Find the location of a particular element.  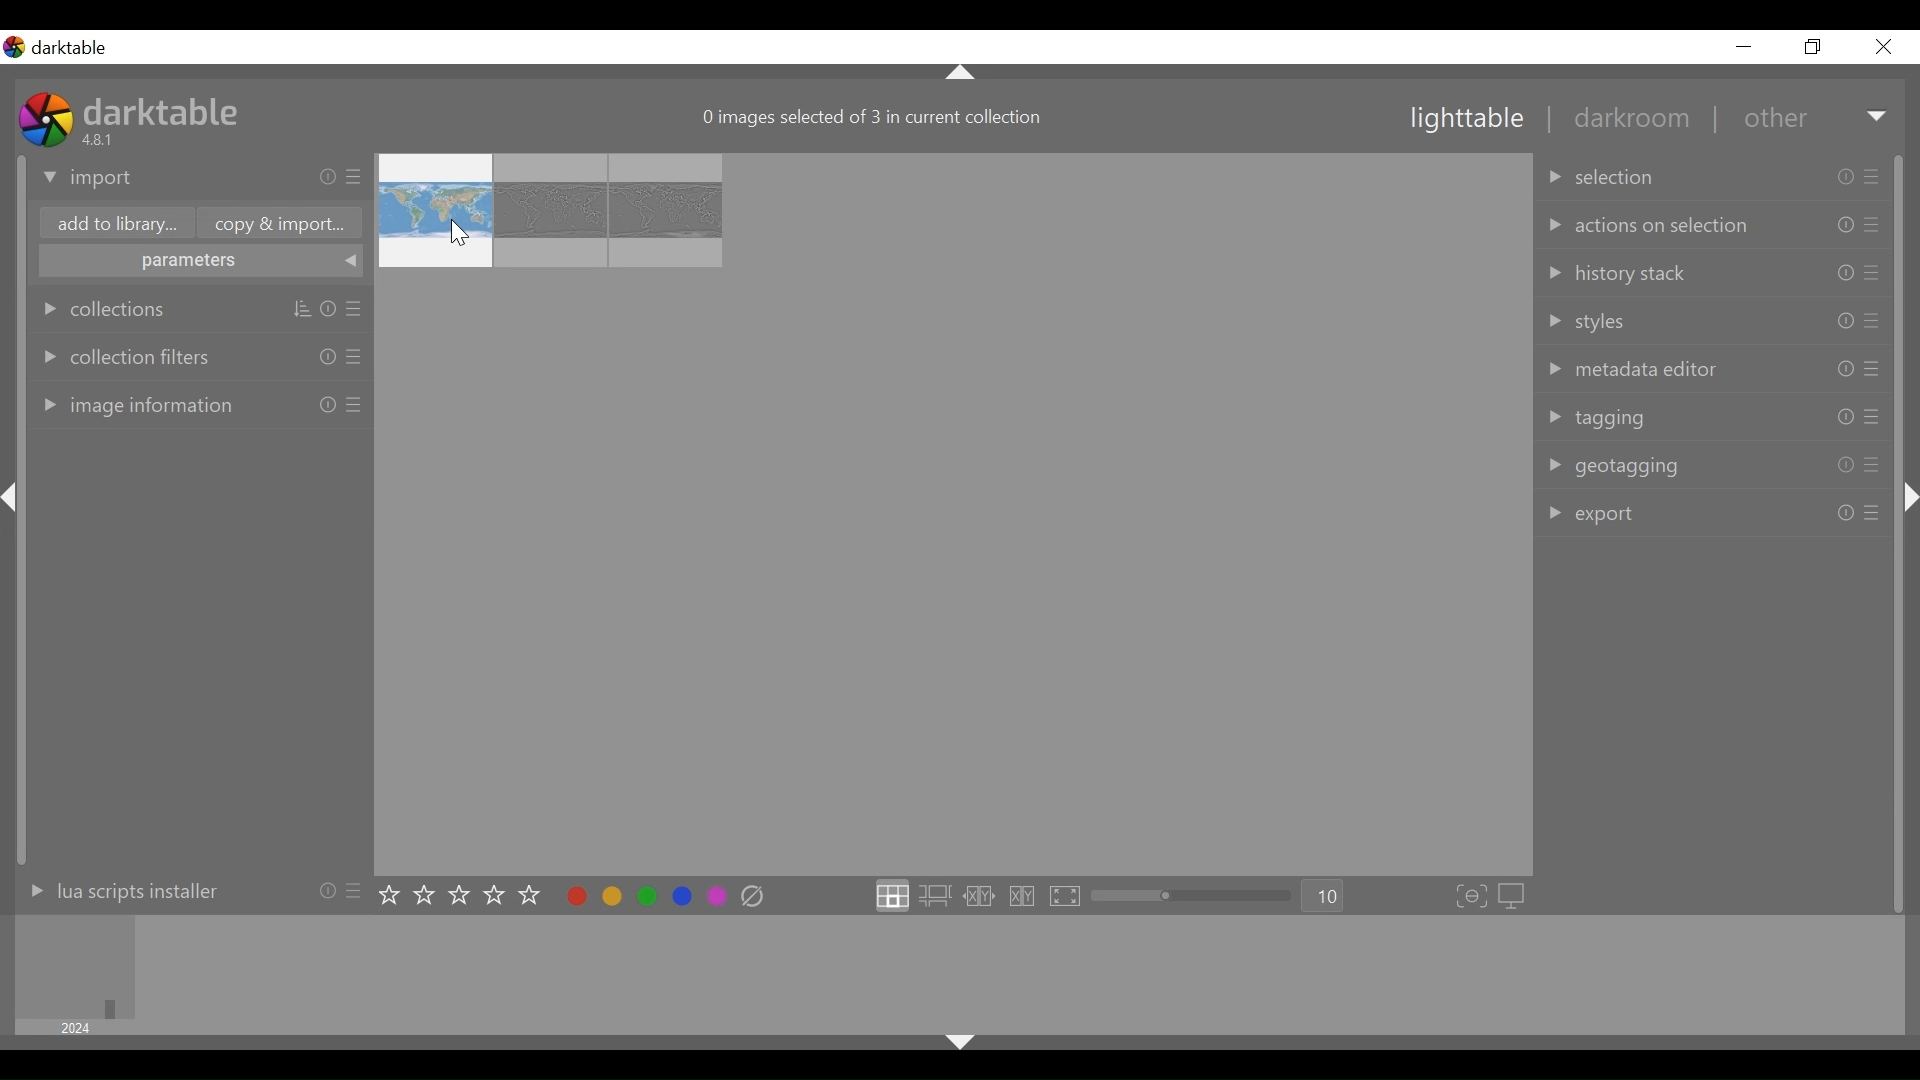

styles is located at coordinates (1715, 319).